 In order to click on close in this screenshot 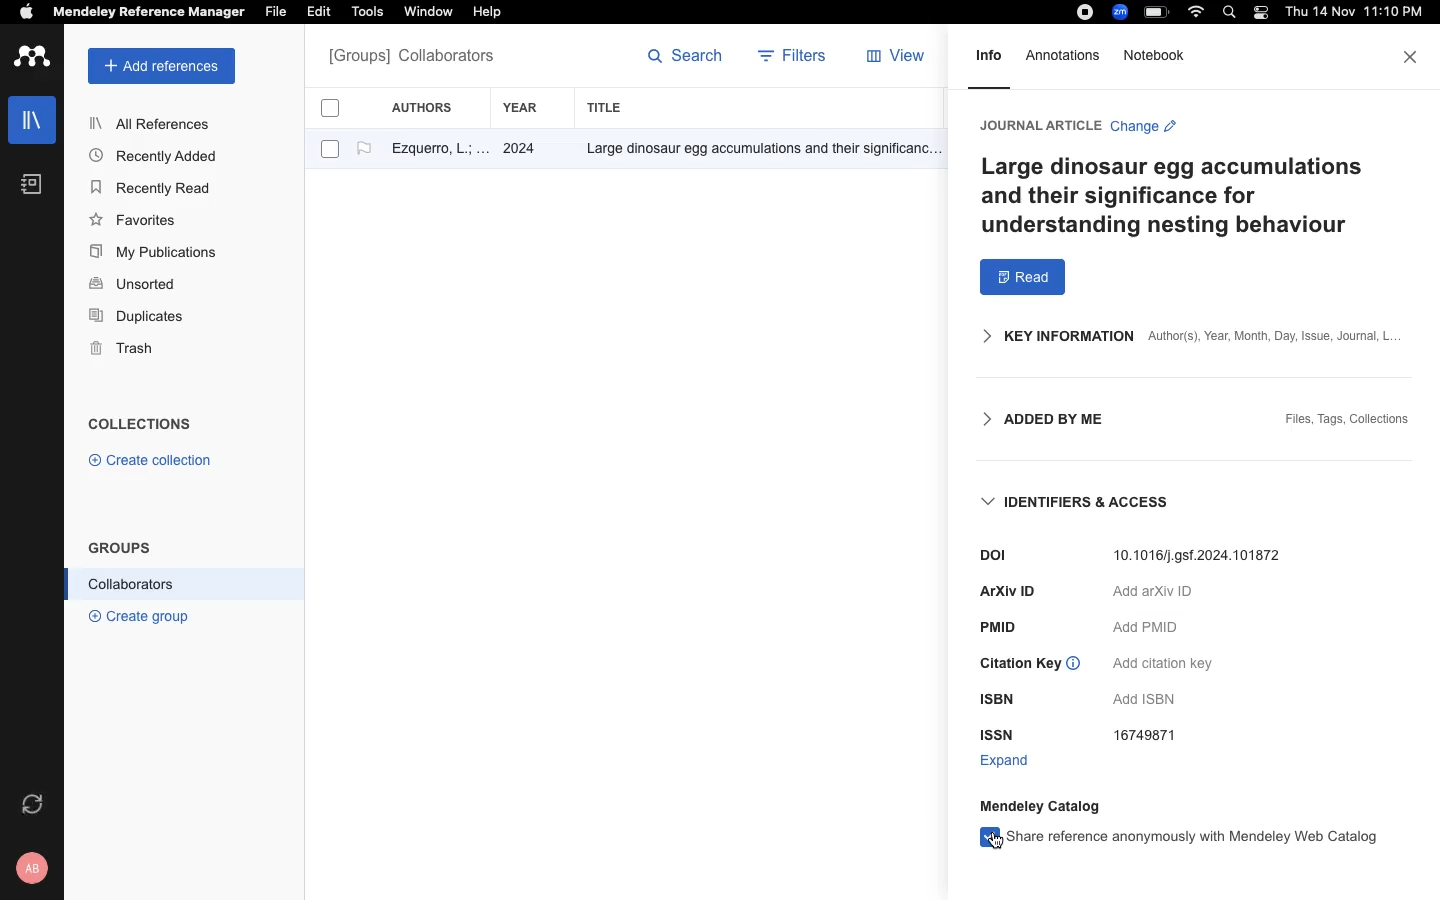, I will do `click(1412, 57)`.